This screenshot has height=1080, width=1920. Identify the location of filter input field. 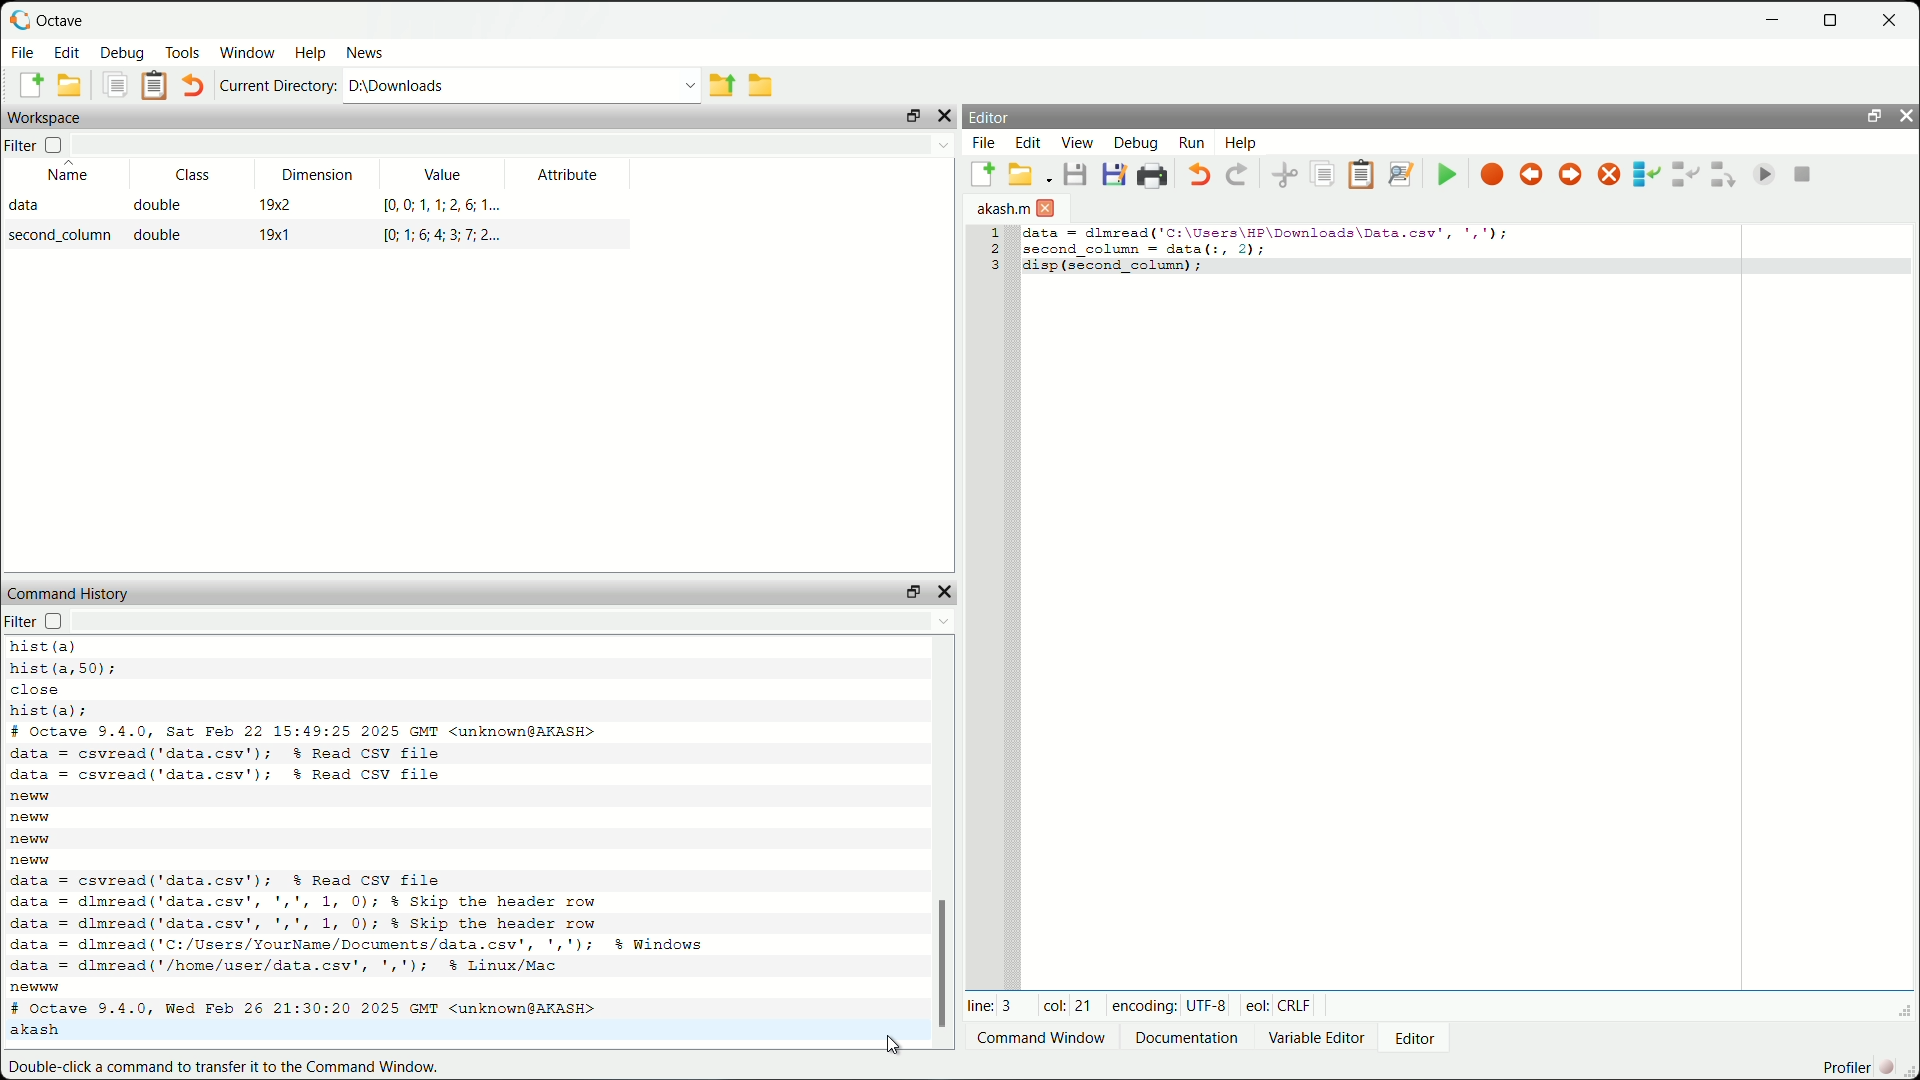
(521, 146).